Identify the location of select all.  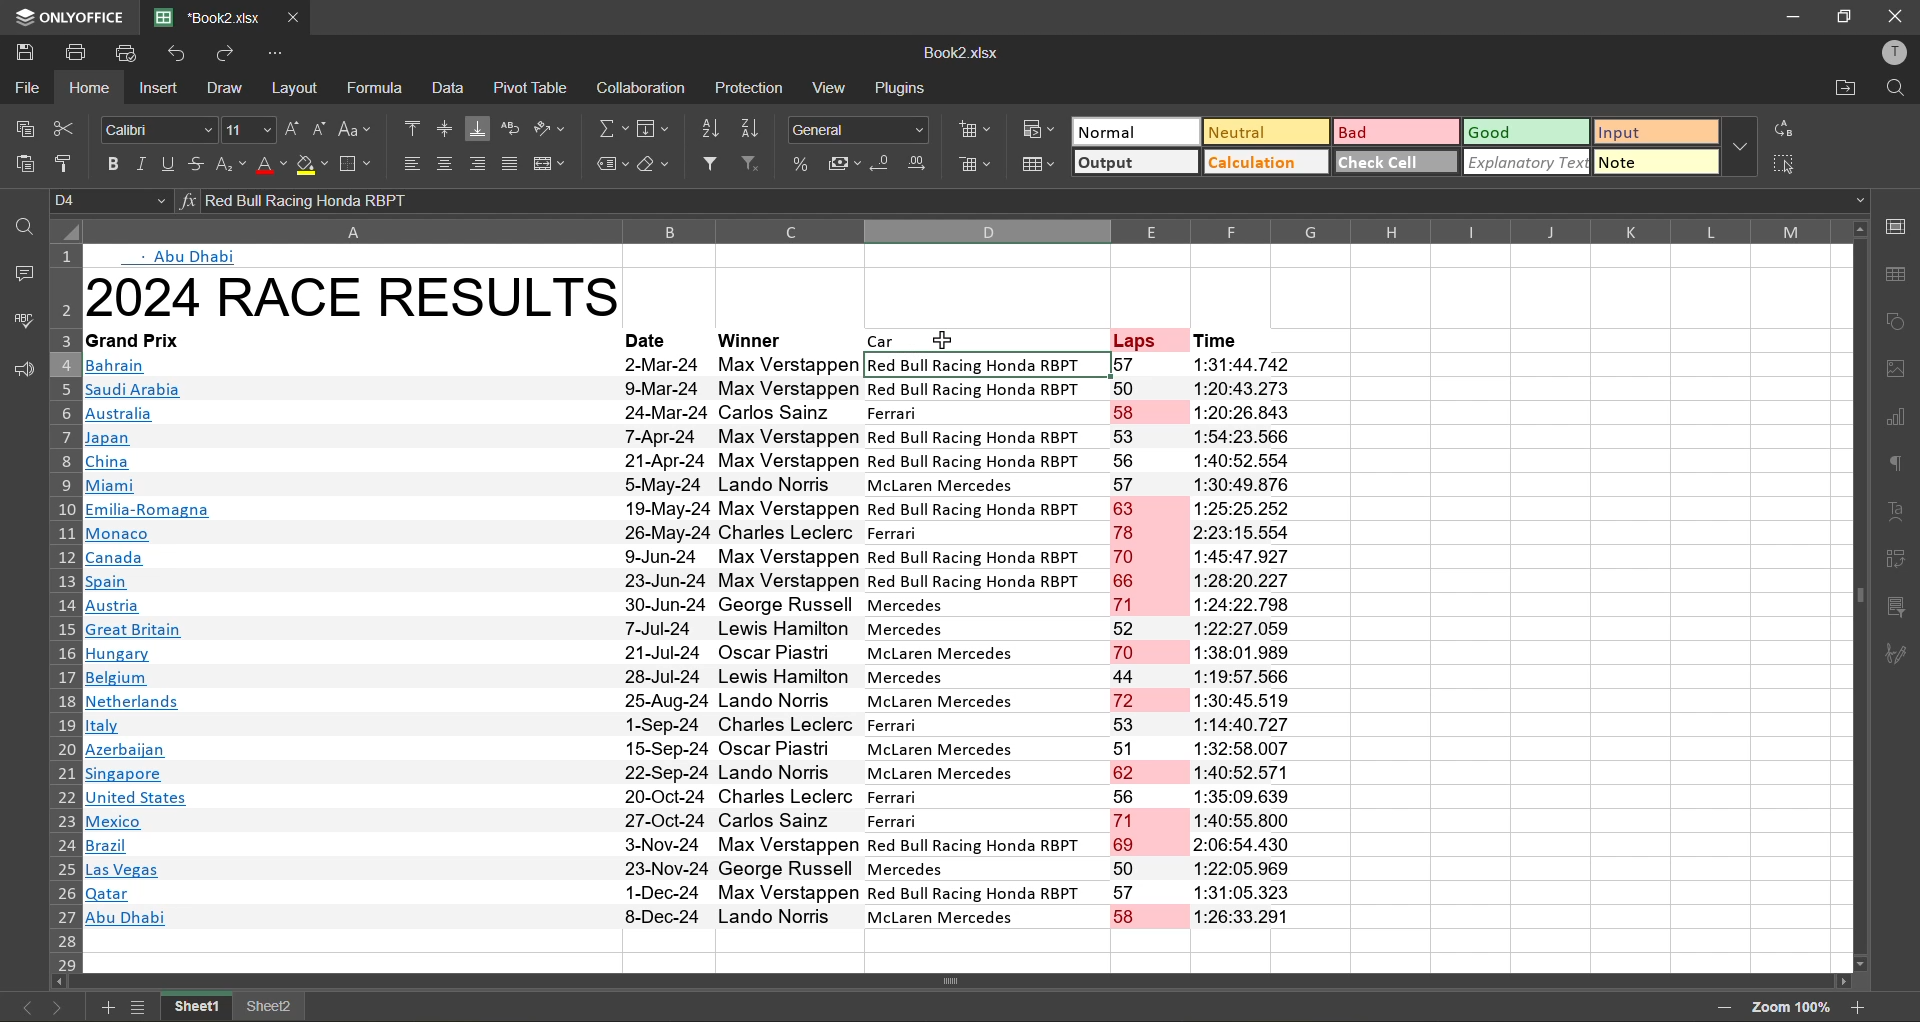
(1784, 164).